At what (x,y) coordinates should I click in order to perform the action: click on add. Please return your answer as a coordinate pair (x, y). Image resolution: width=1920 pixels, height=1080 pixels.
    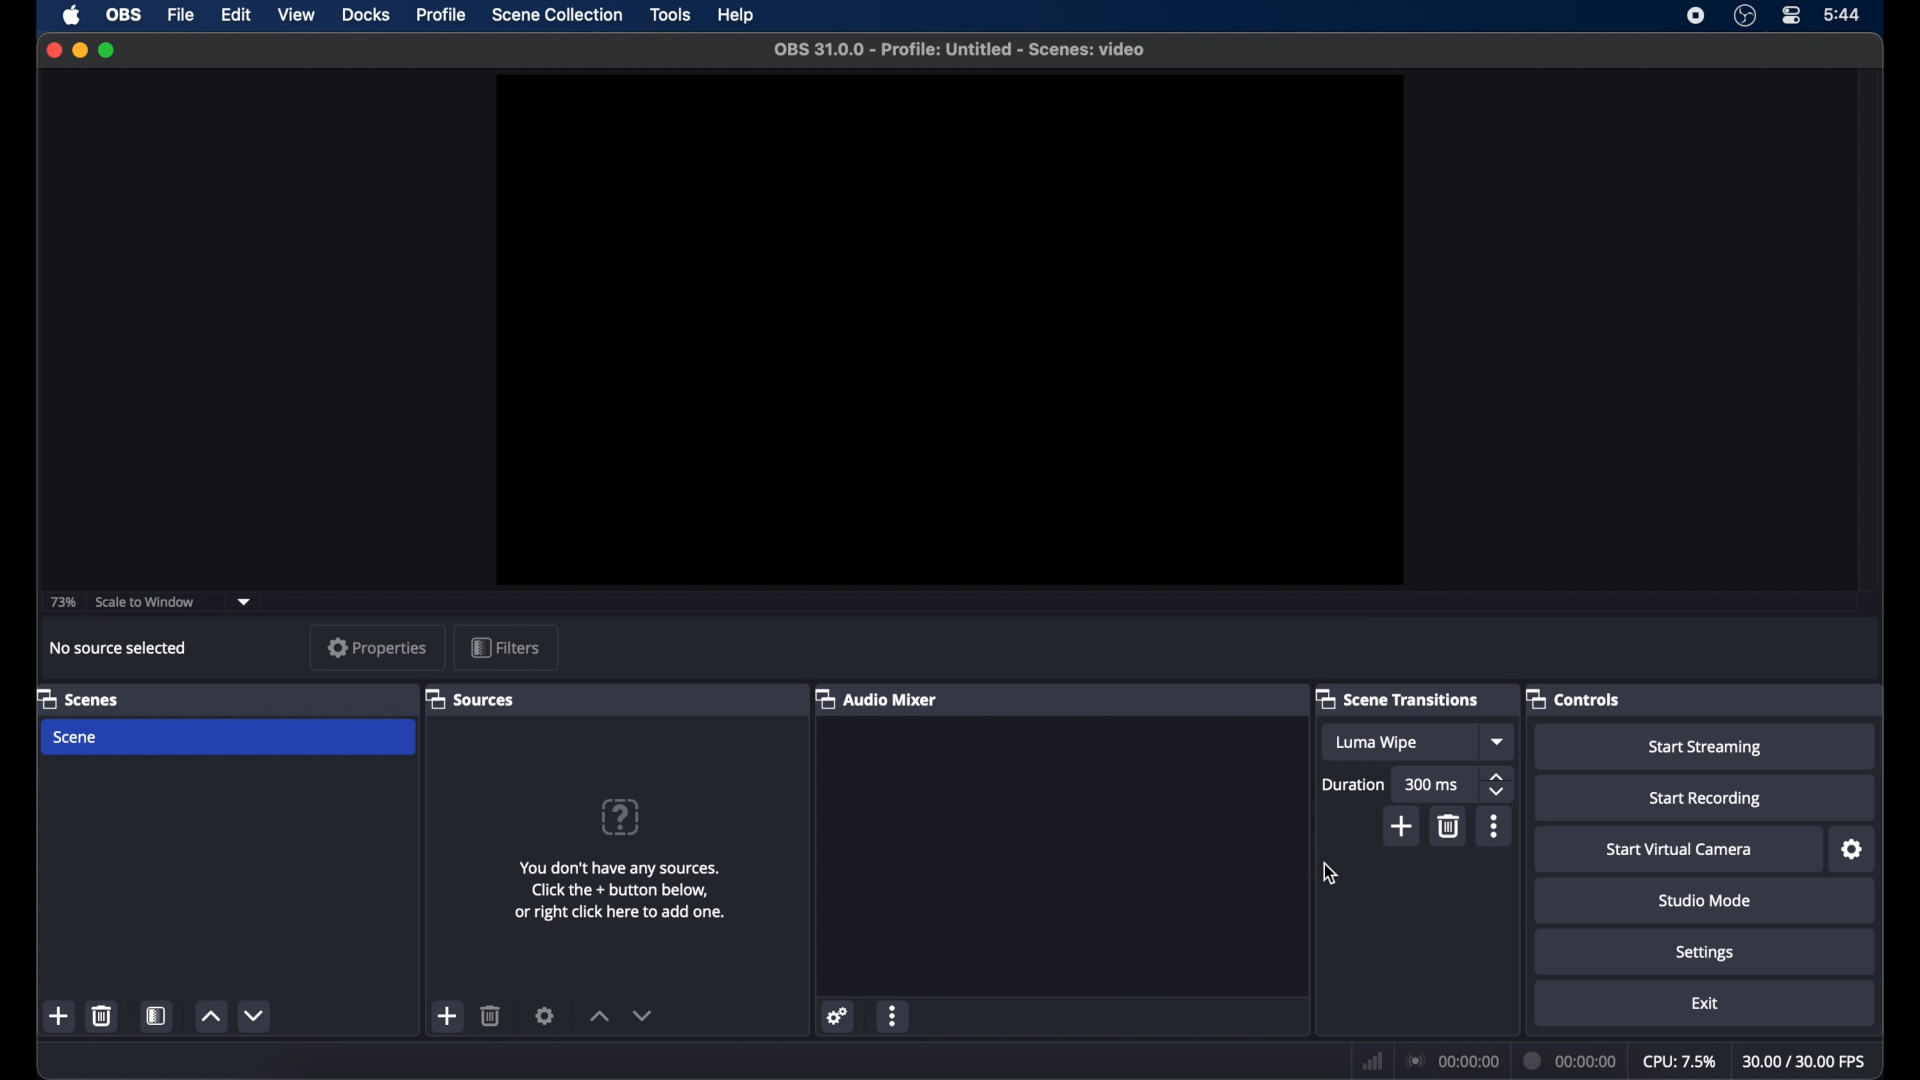
    Looking at the image, I should click on (448, 1015).